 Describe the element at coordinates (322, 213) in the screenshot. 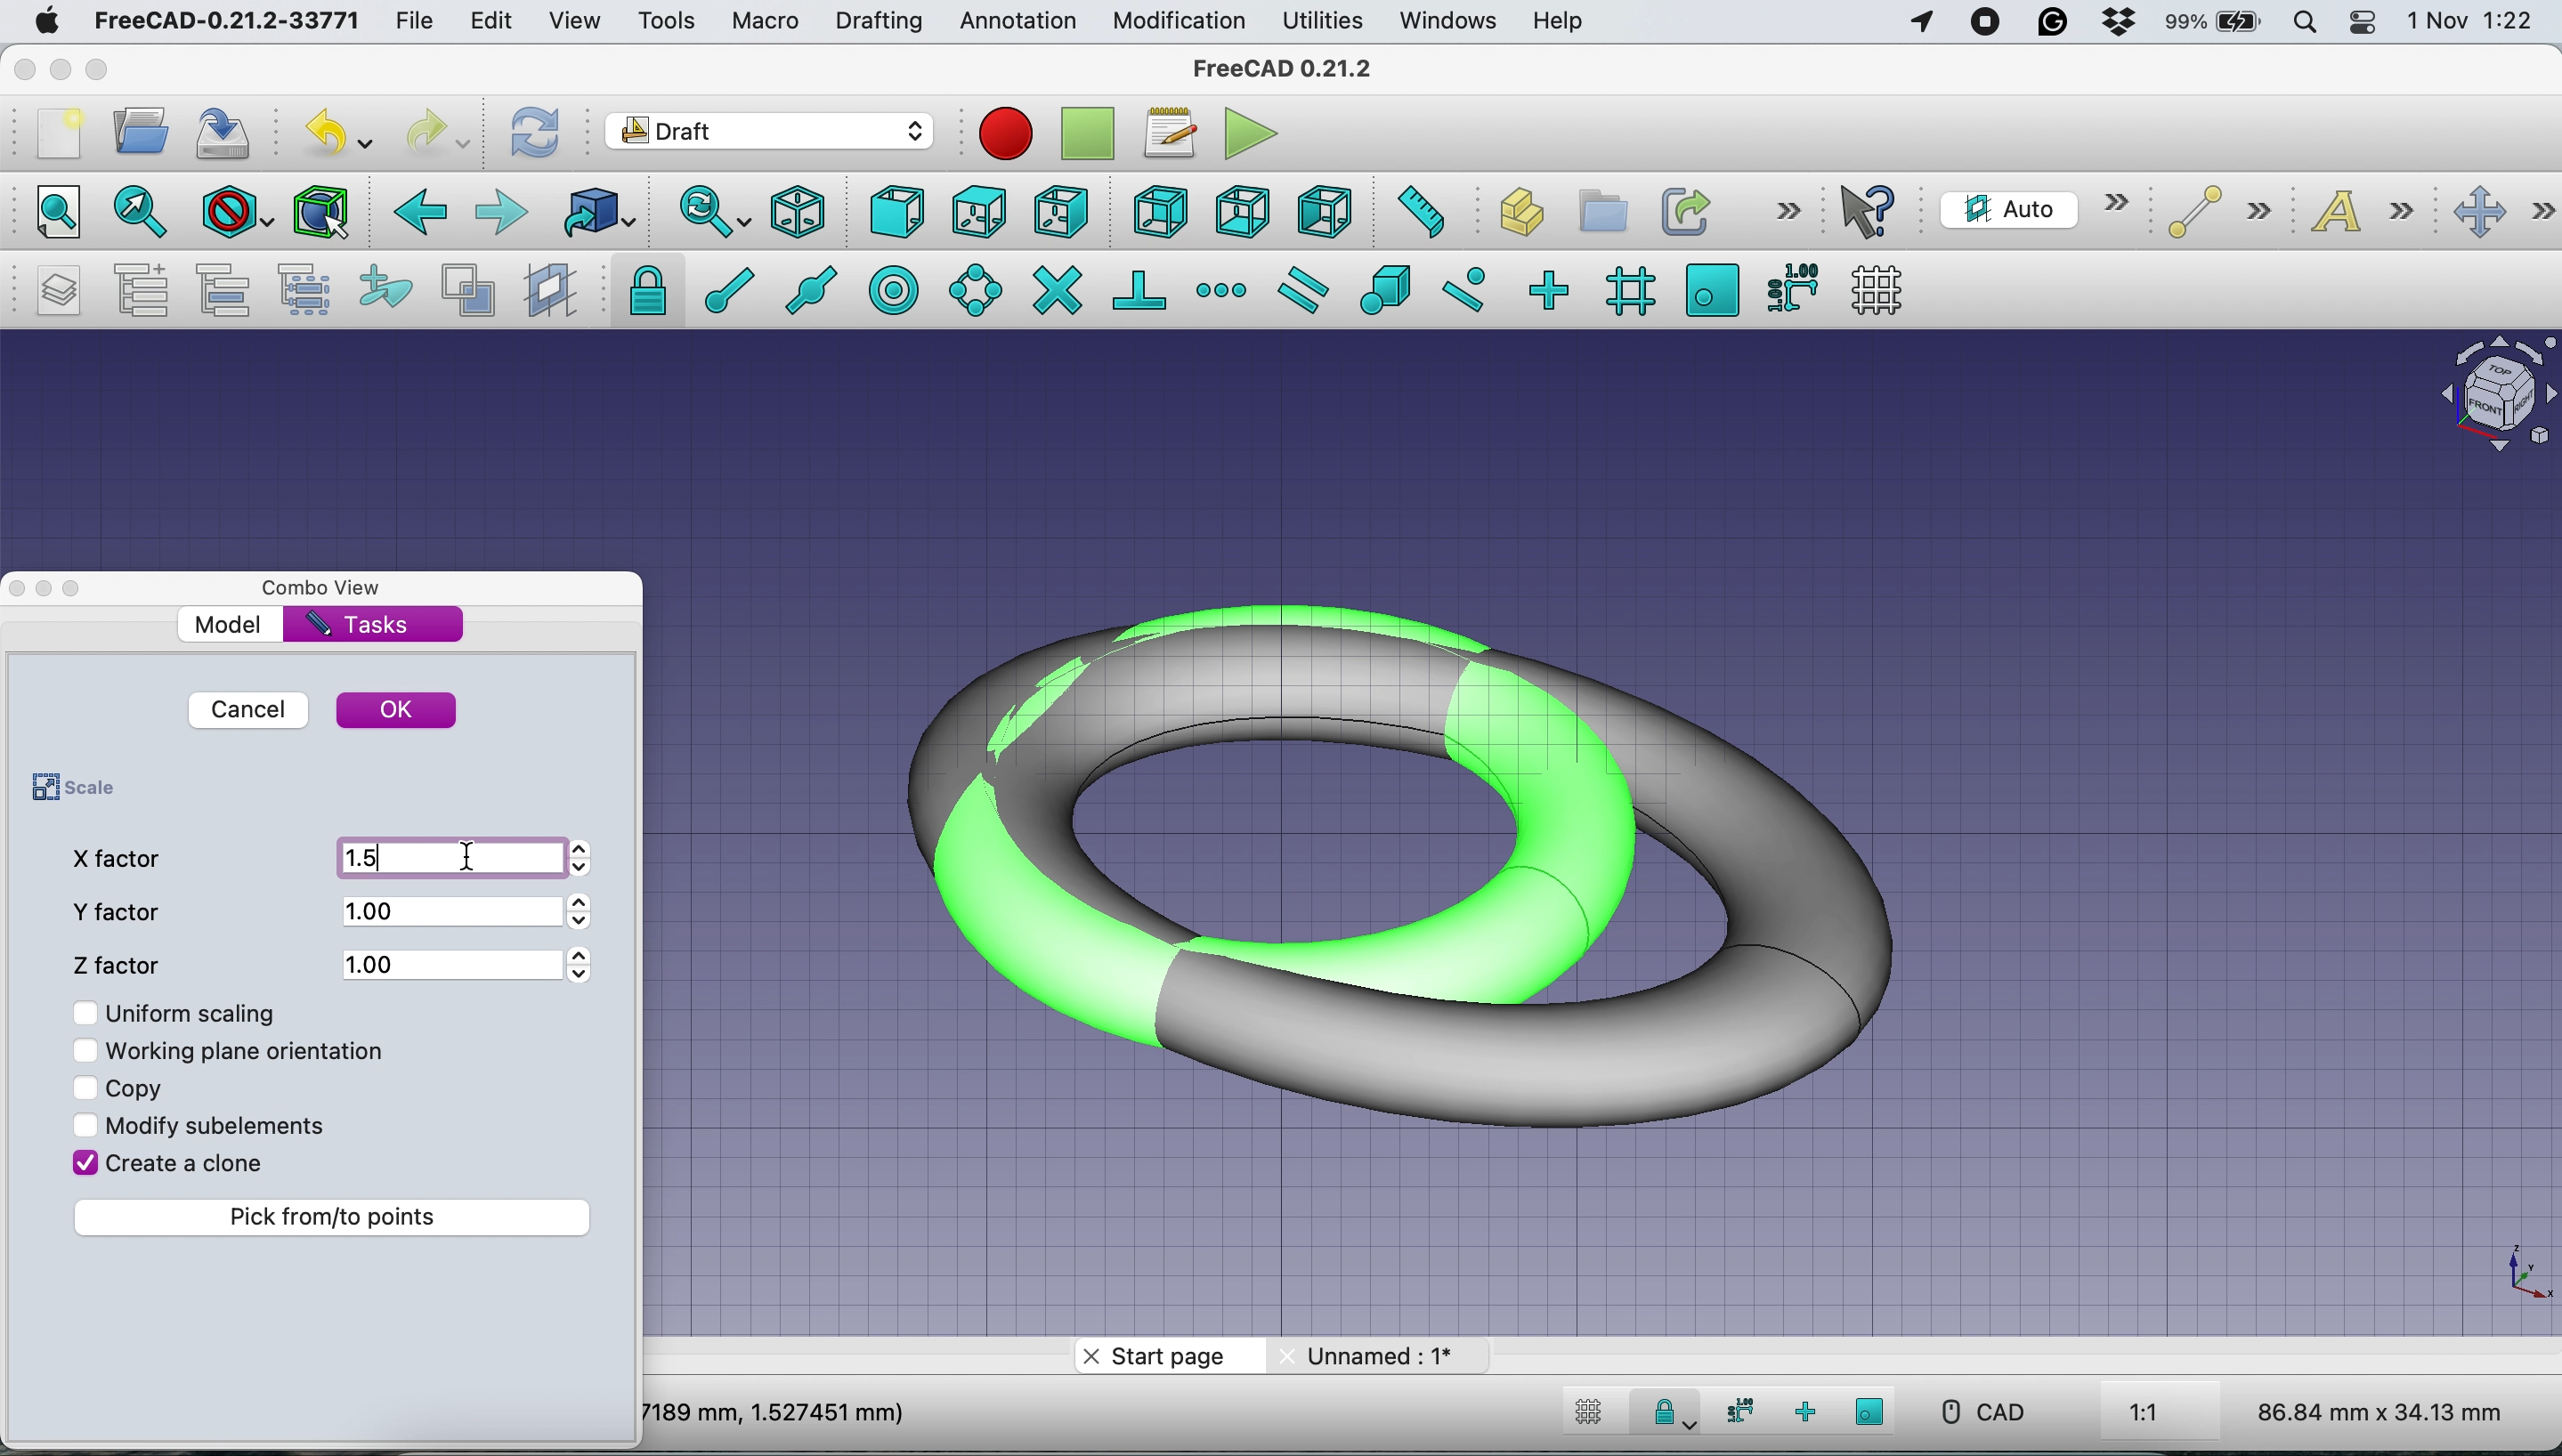

I see `bounding box` at that location.